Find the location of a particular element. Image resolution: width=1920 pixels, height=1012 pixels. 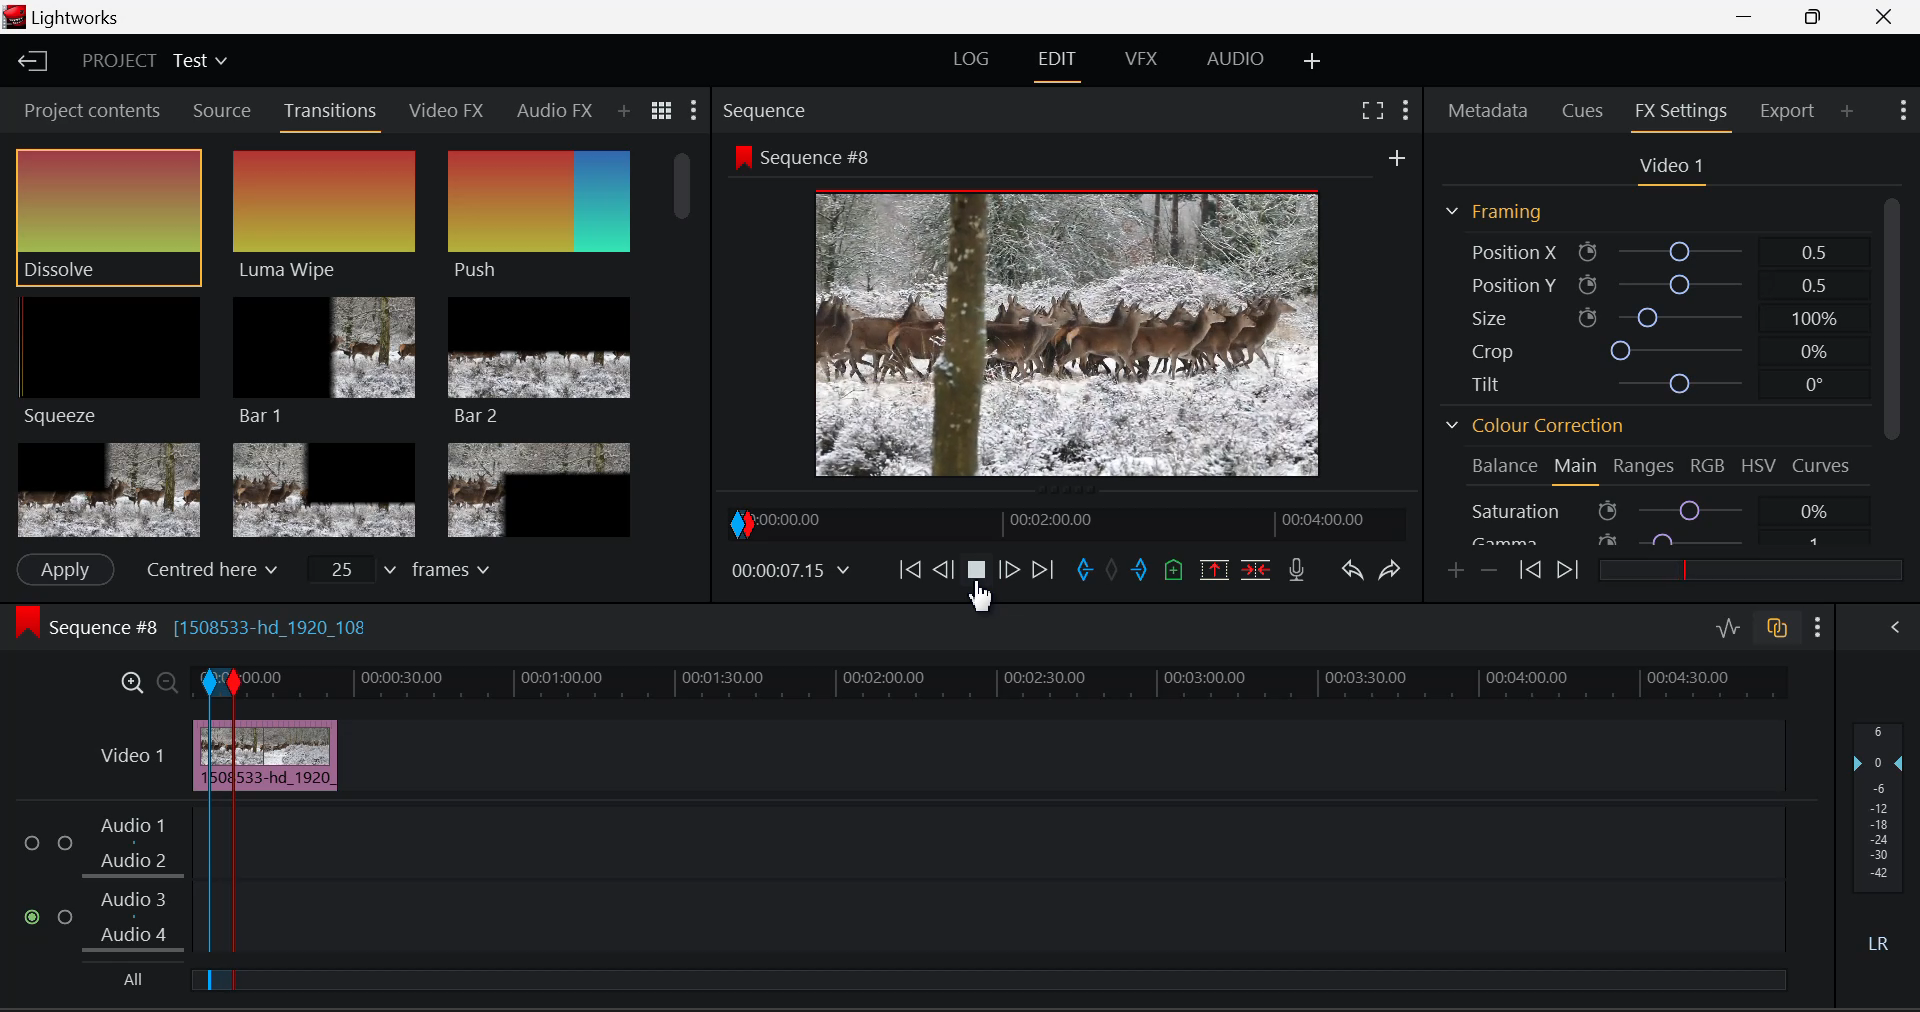

Next keyframe is located at coordinates (1565, 570).